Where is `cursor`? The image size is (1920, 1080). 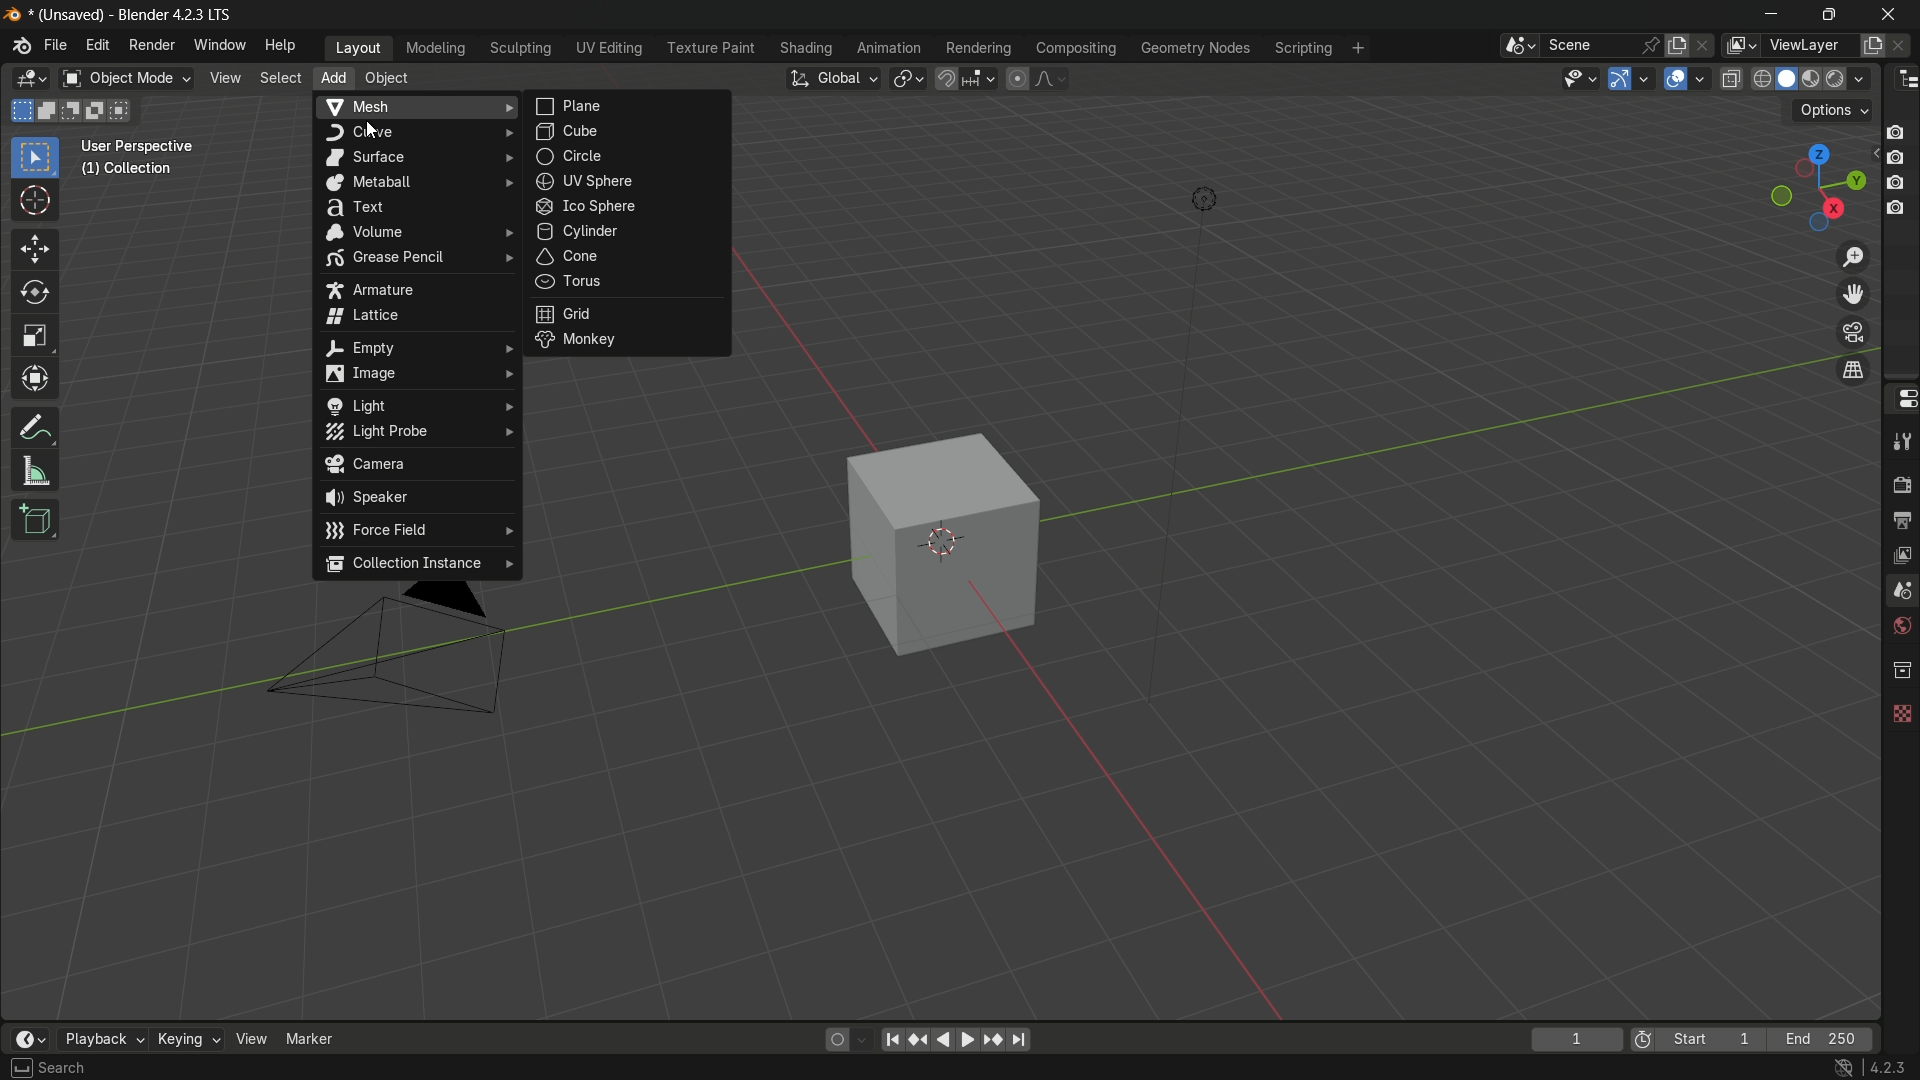 cursor is located at coordinates (36, 202).